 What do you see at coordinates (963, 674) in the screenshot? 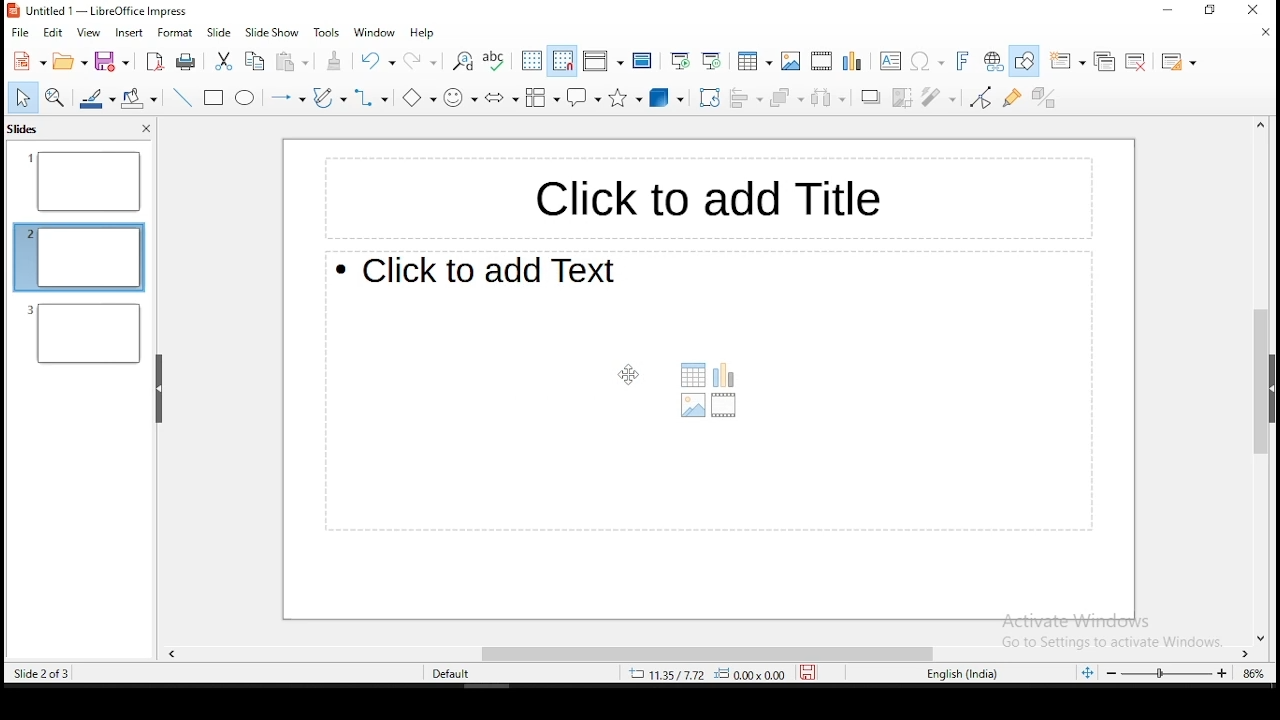
I see `english (india)` at bounding box center [963, 674].